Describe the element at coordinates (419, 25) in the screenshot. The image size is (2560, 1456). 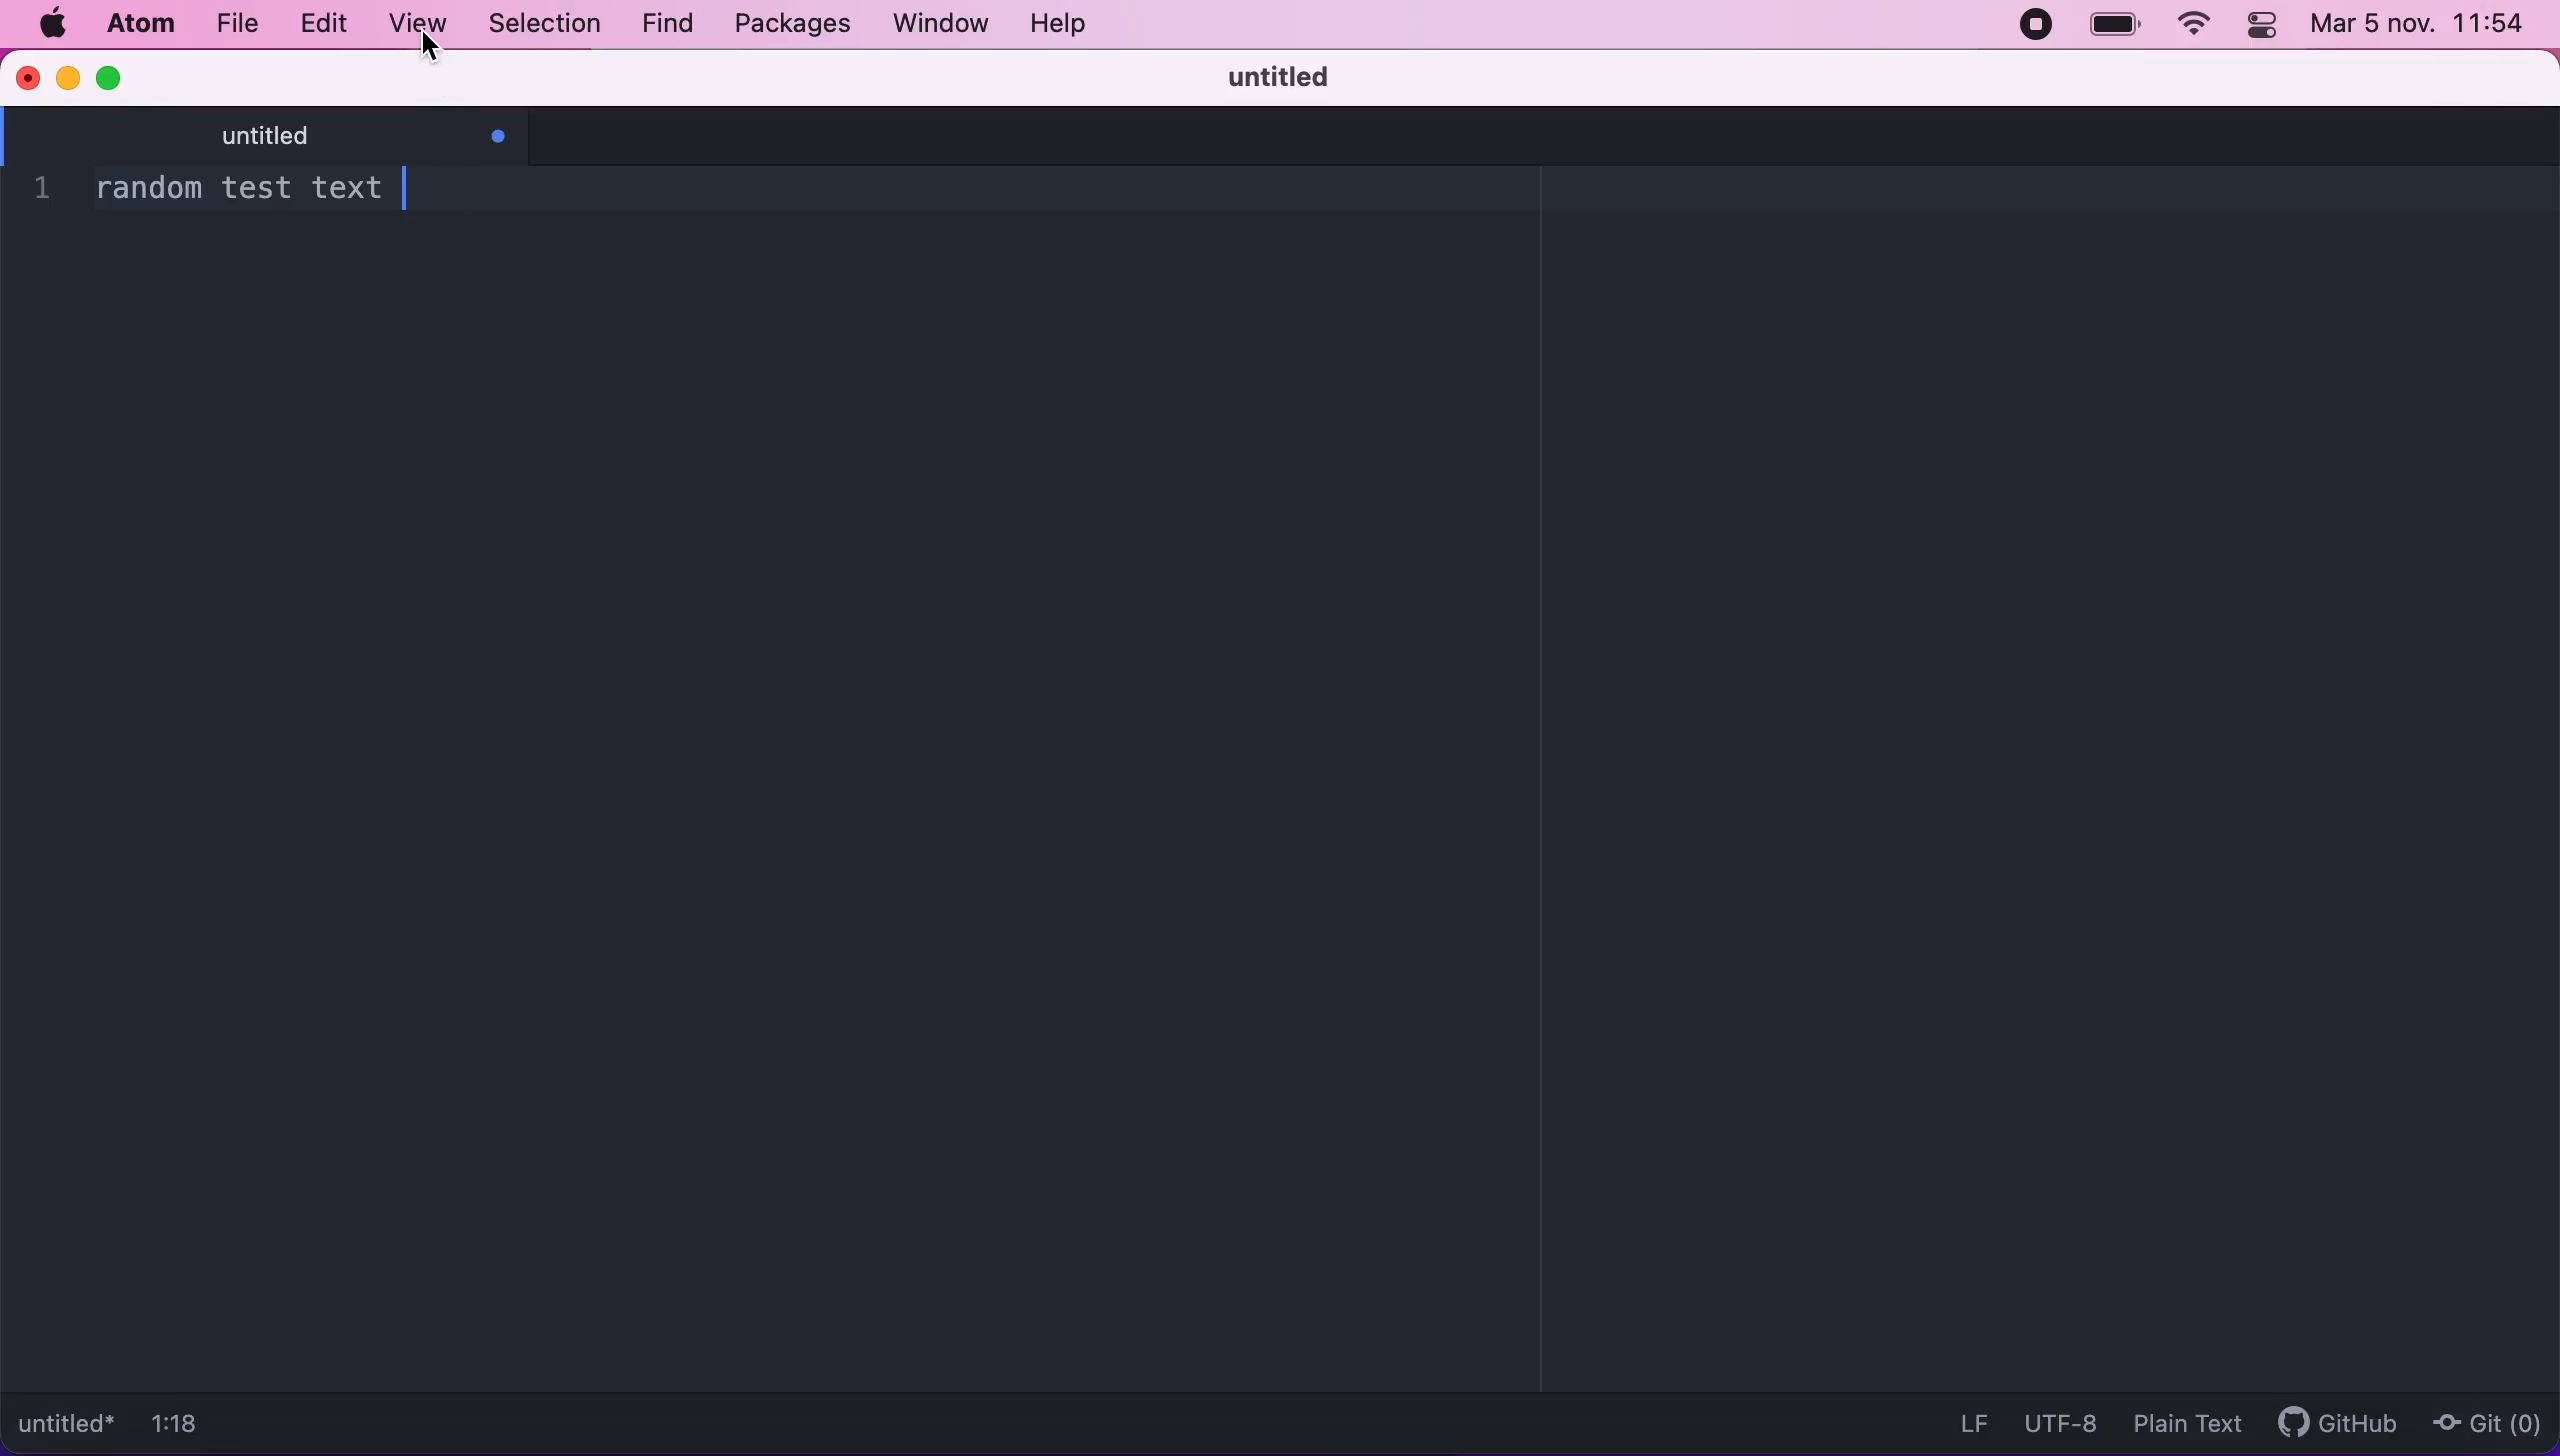
I see `view` at that location.